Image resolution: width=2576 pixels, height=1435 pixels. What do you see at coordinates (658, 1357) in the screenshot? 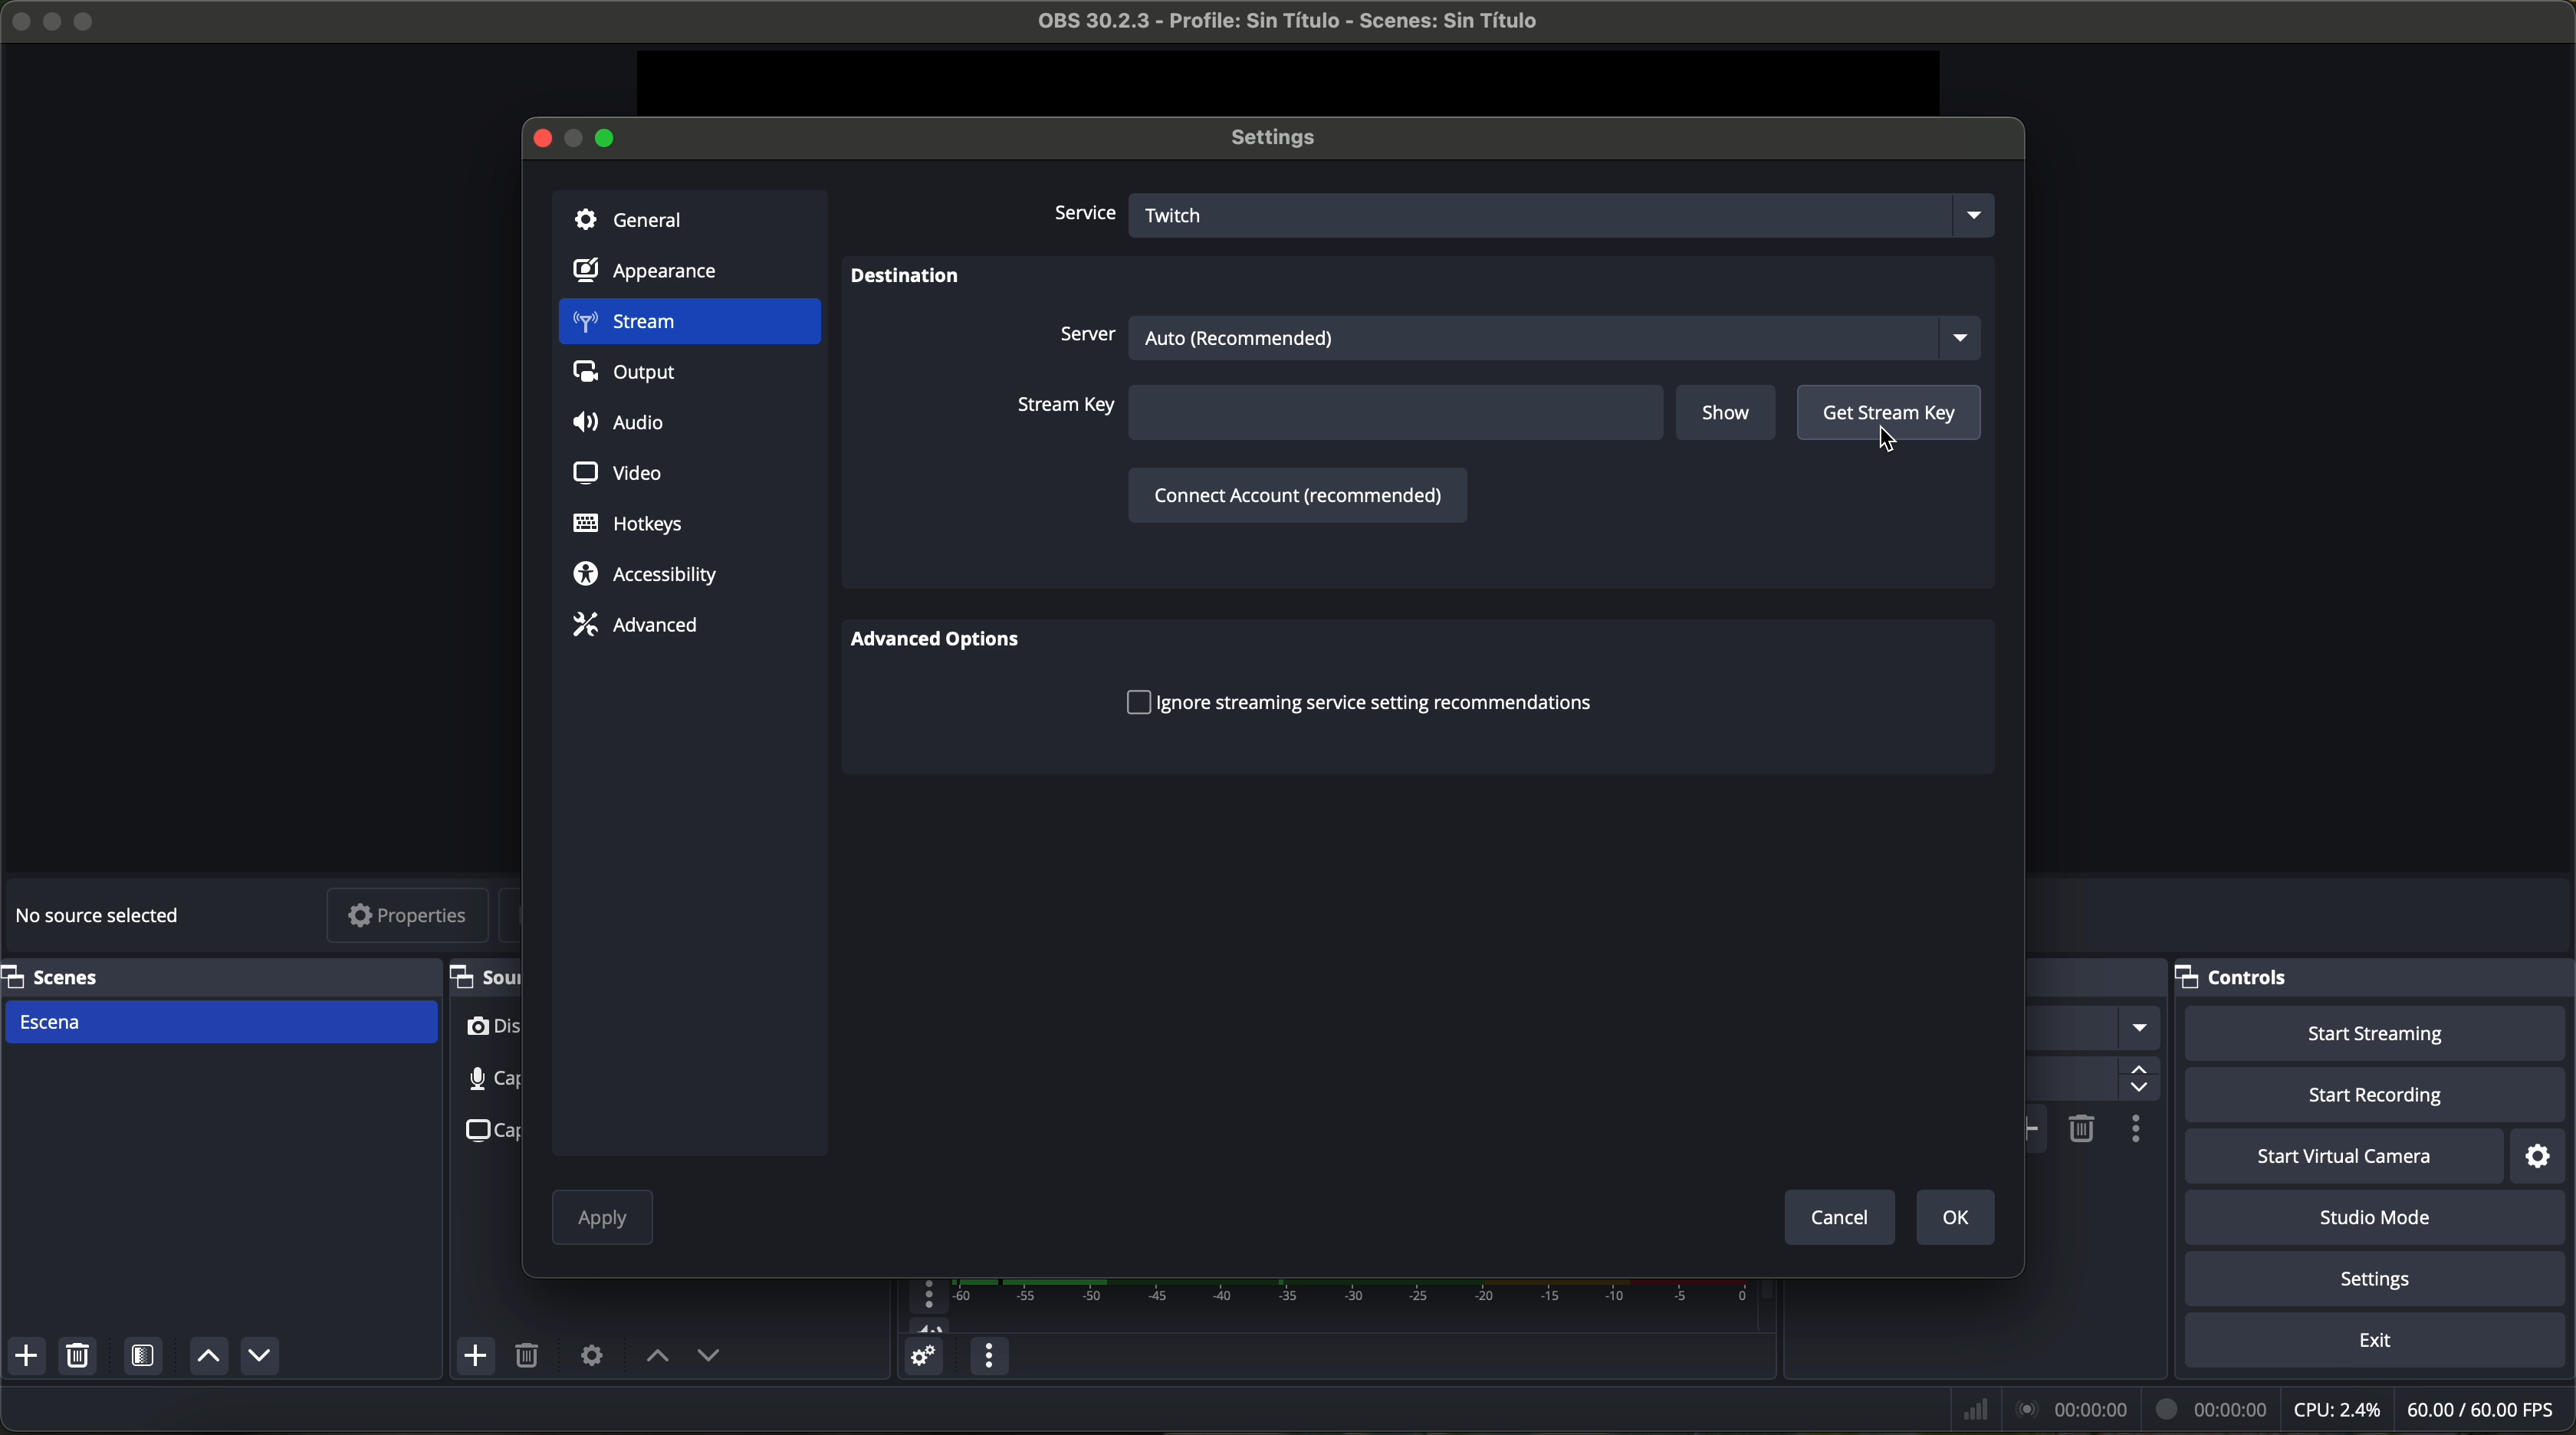
I see `move source up` at bounding box center [658, 1357].